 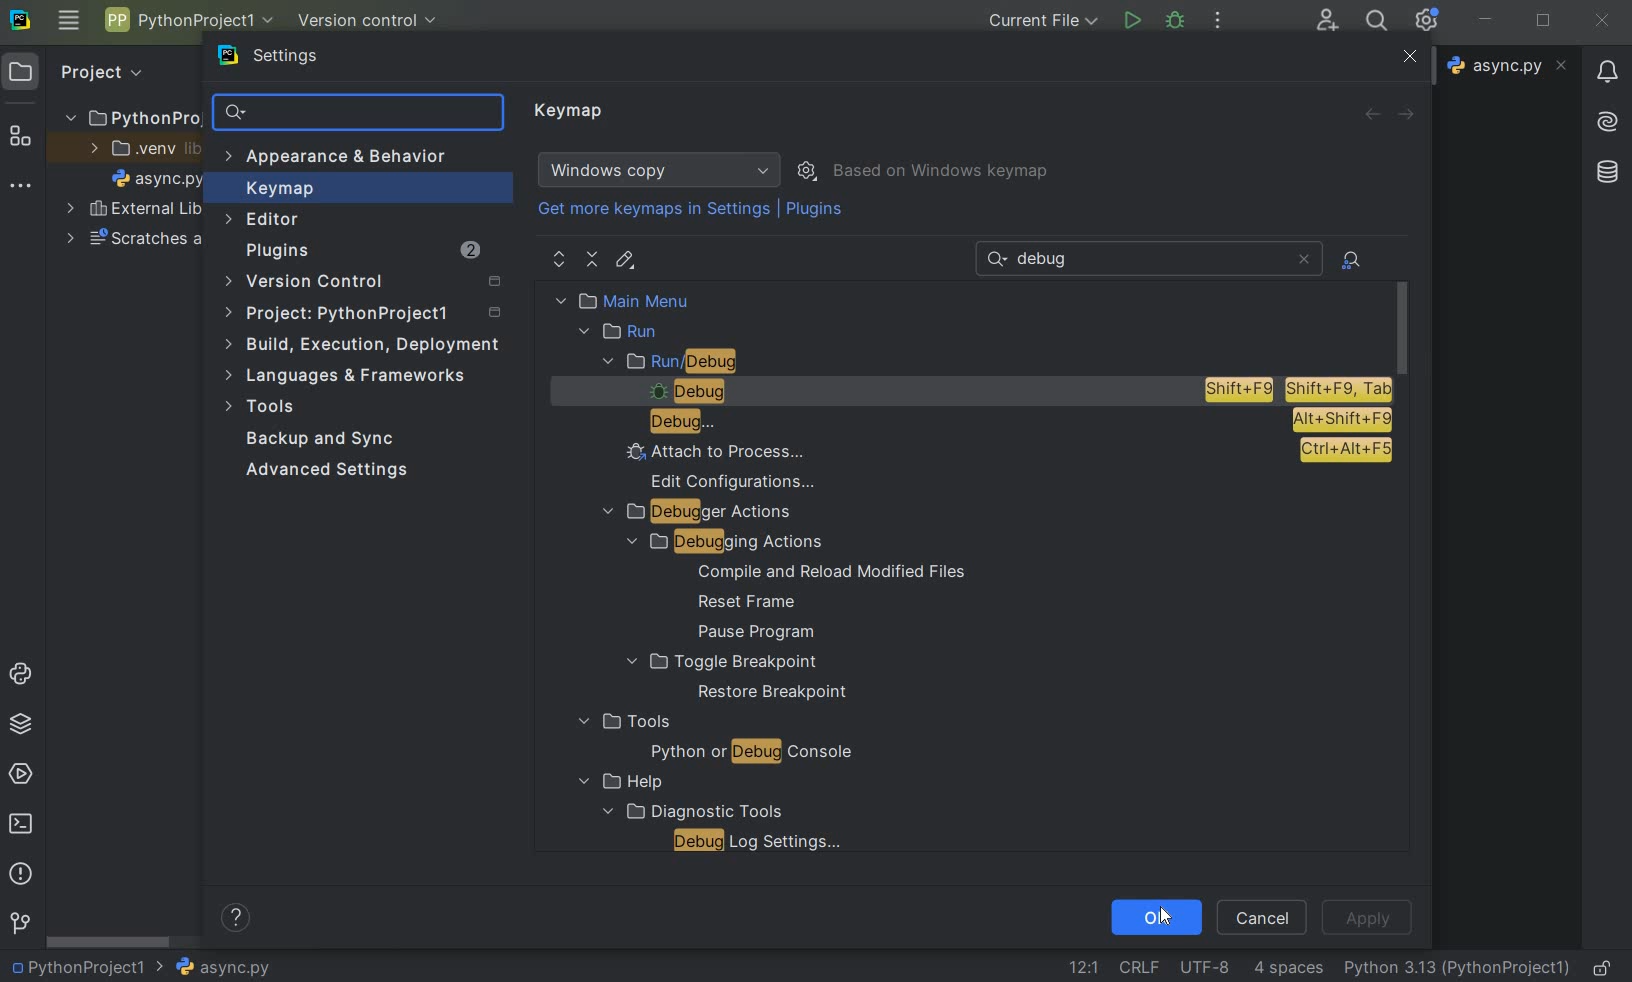 I want to click on appearance & behavior, so click(x=347, y=159).